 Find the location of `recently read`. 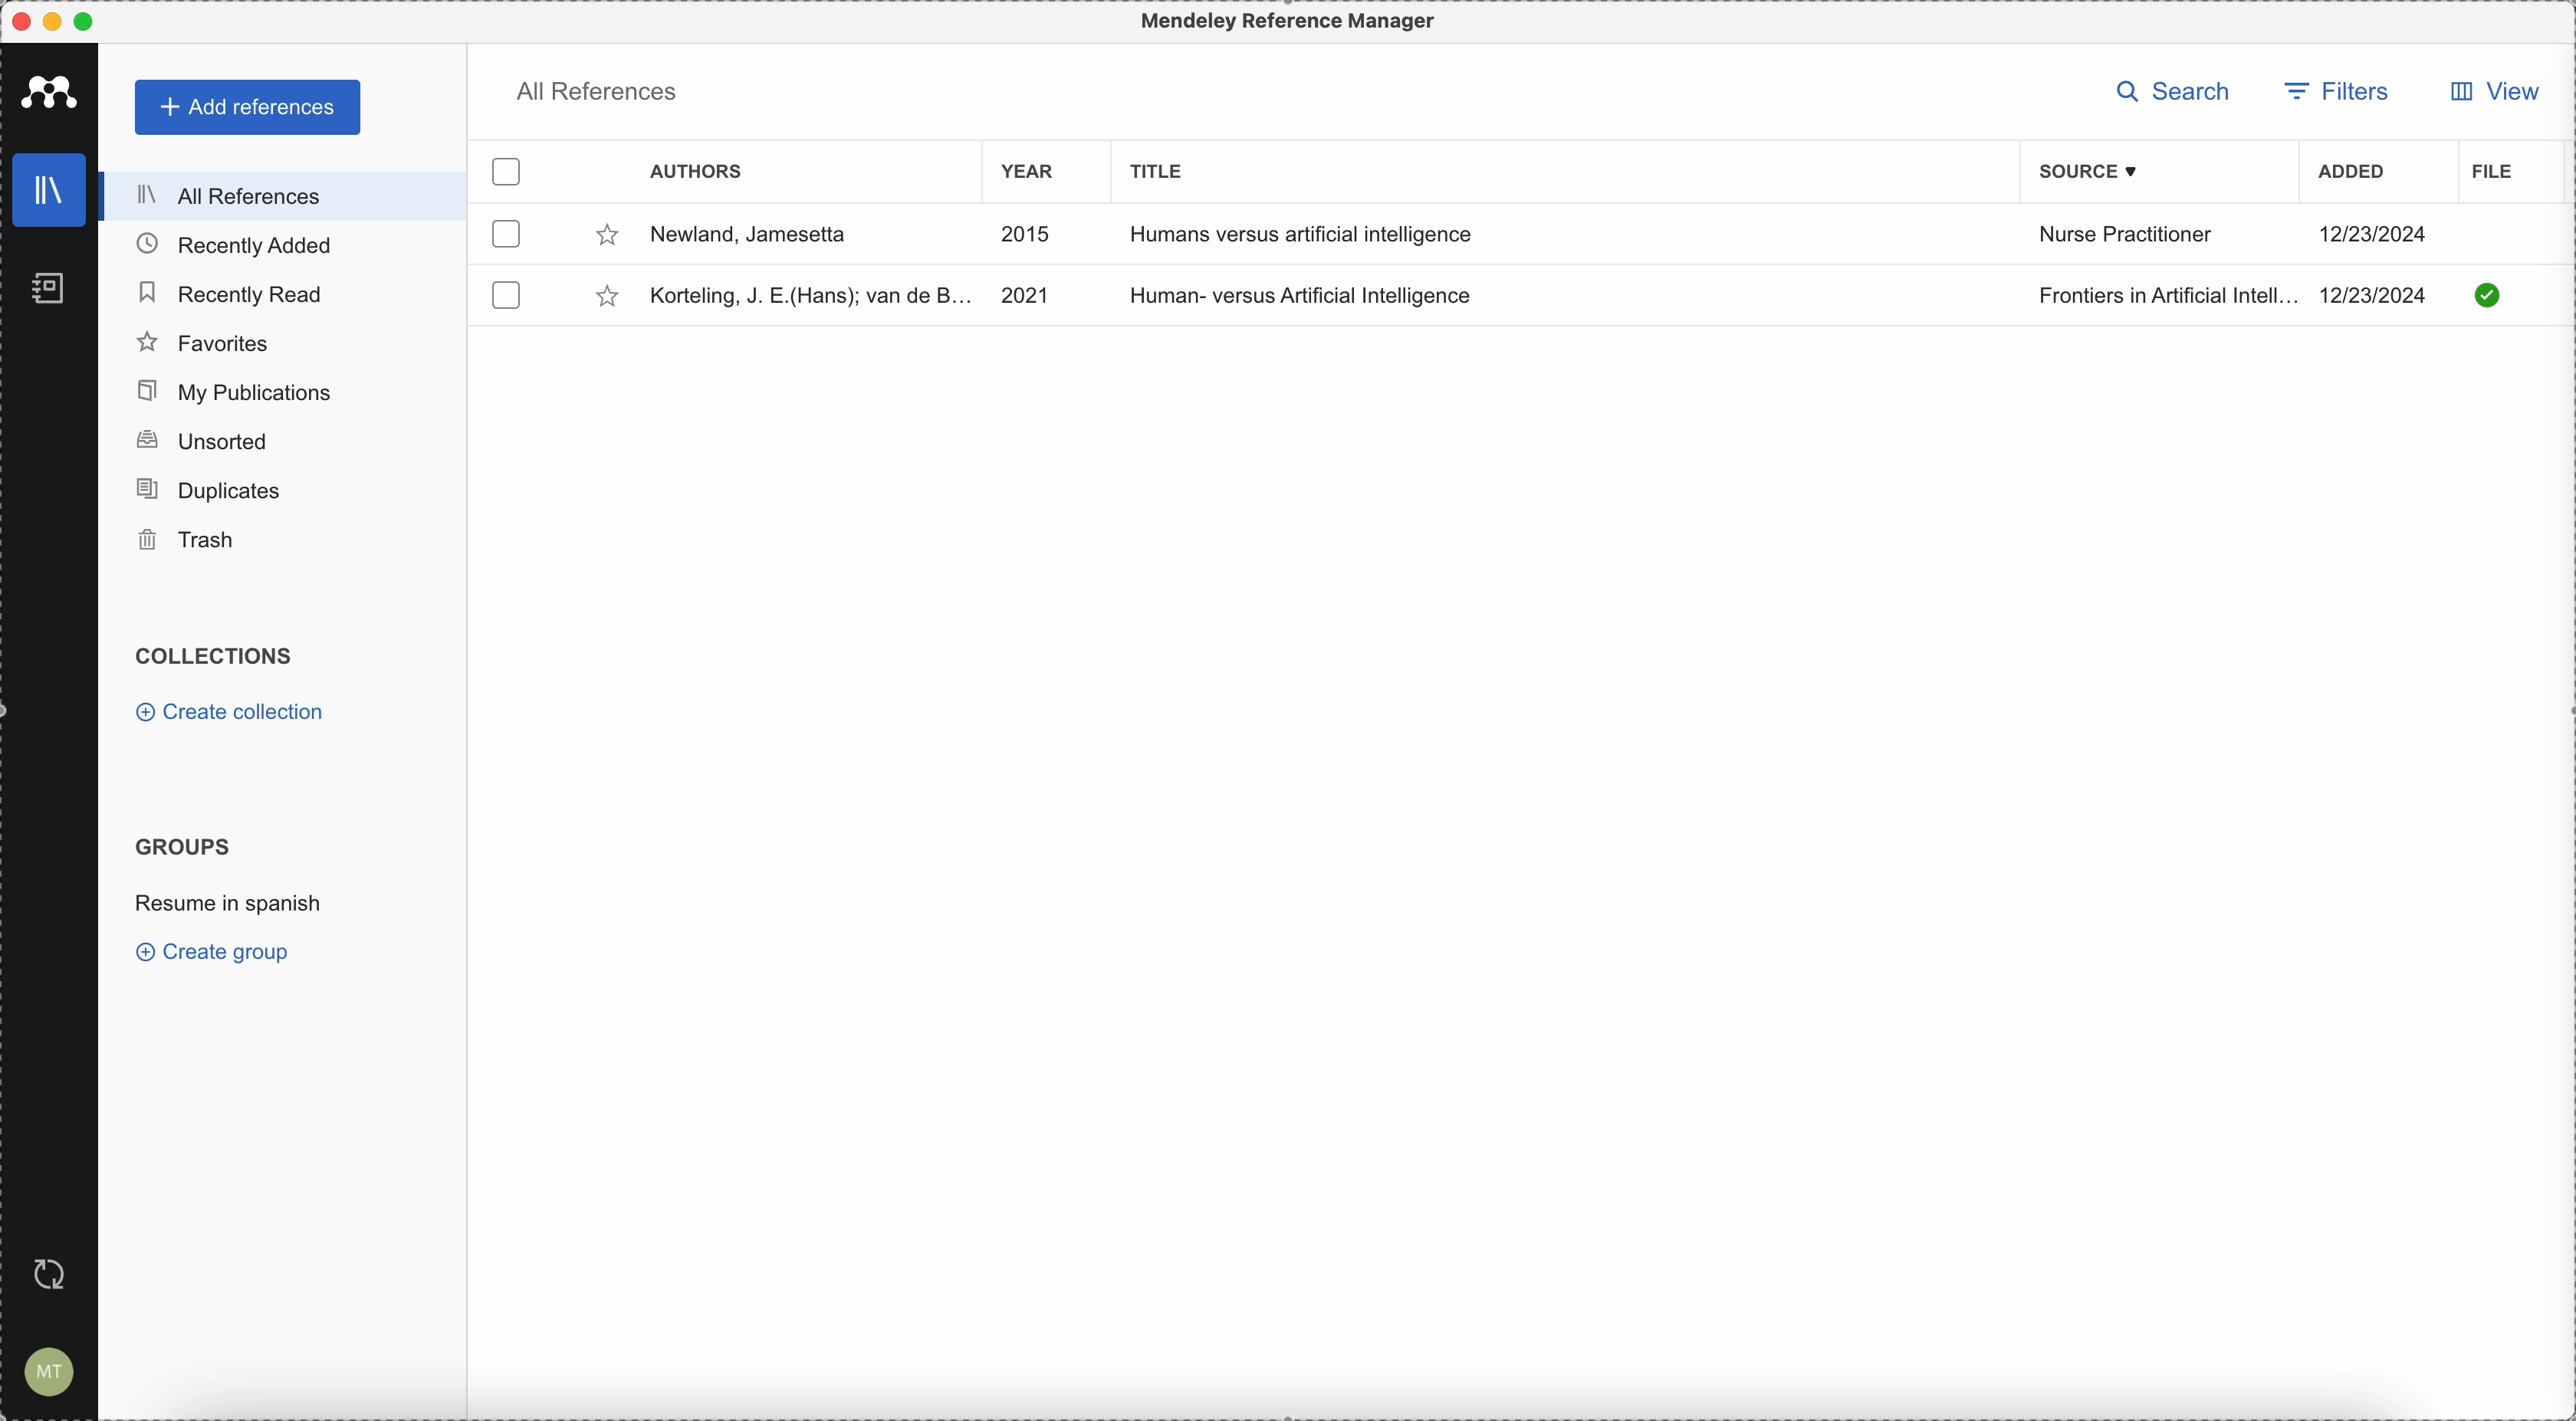

recently read is located at coordinates (237, 292).